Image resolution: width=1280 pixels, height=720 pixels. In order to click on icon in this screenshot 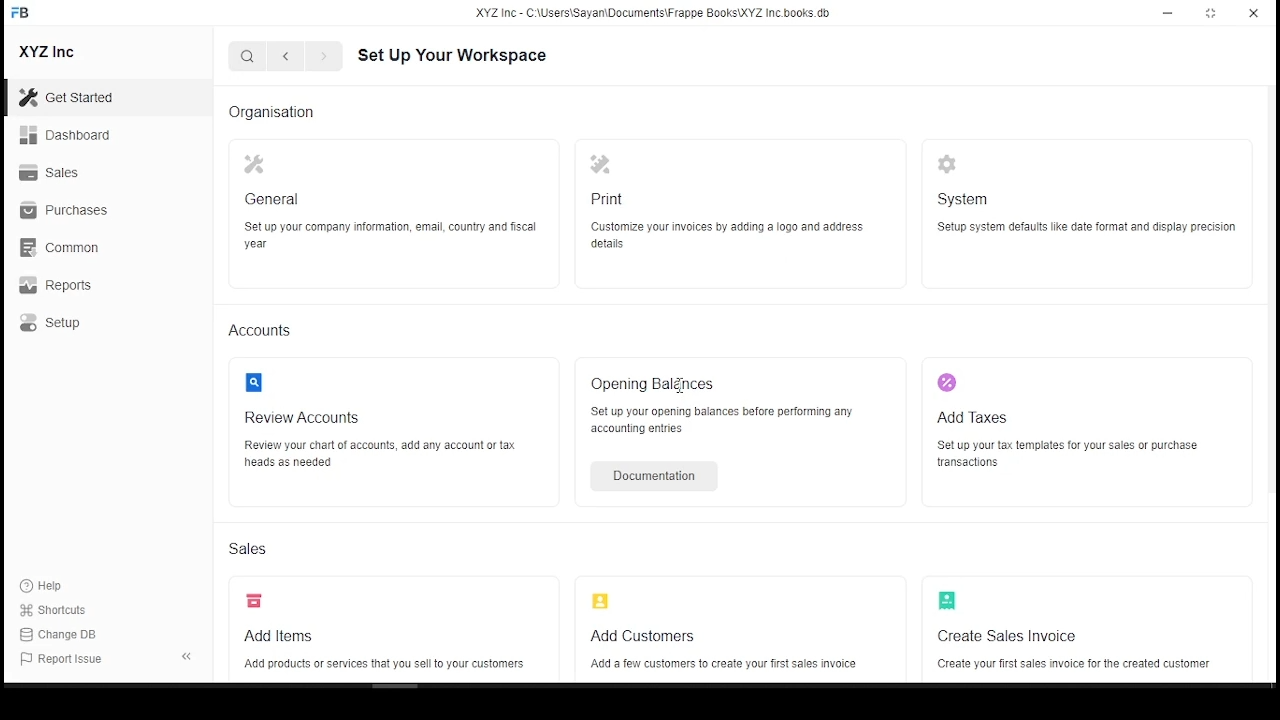, I will do `click(27, 17)`.